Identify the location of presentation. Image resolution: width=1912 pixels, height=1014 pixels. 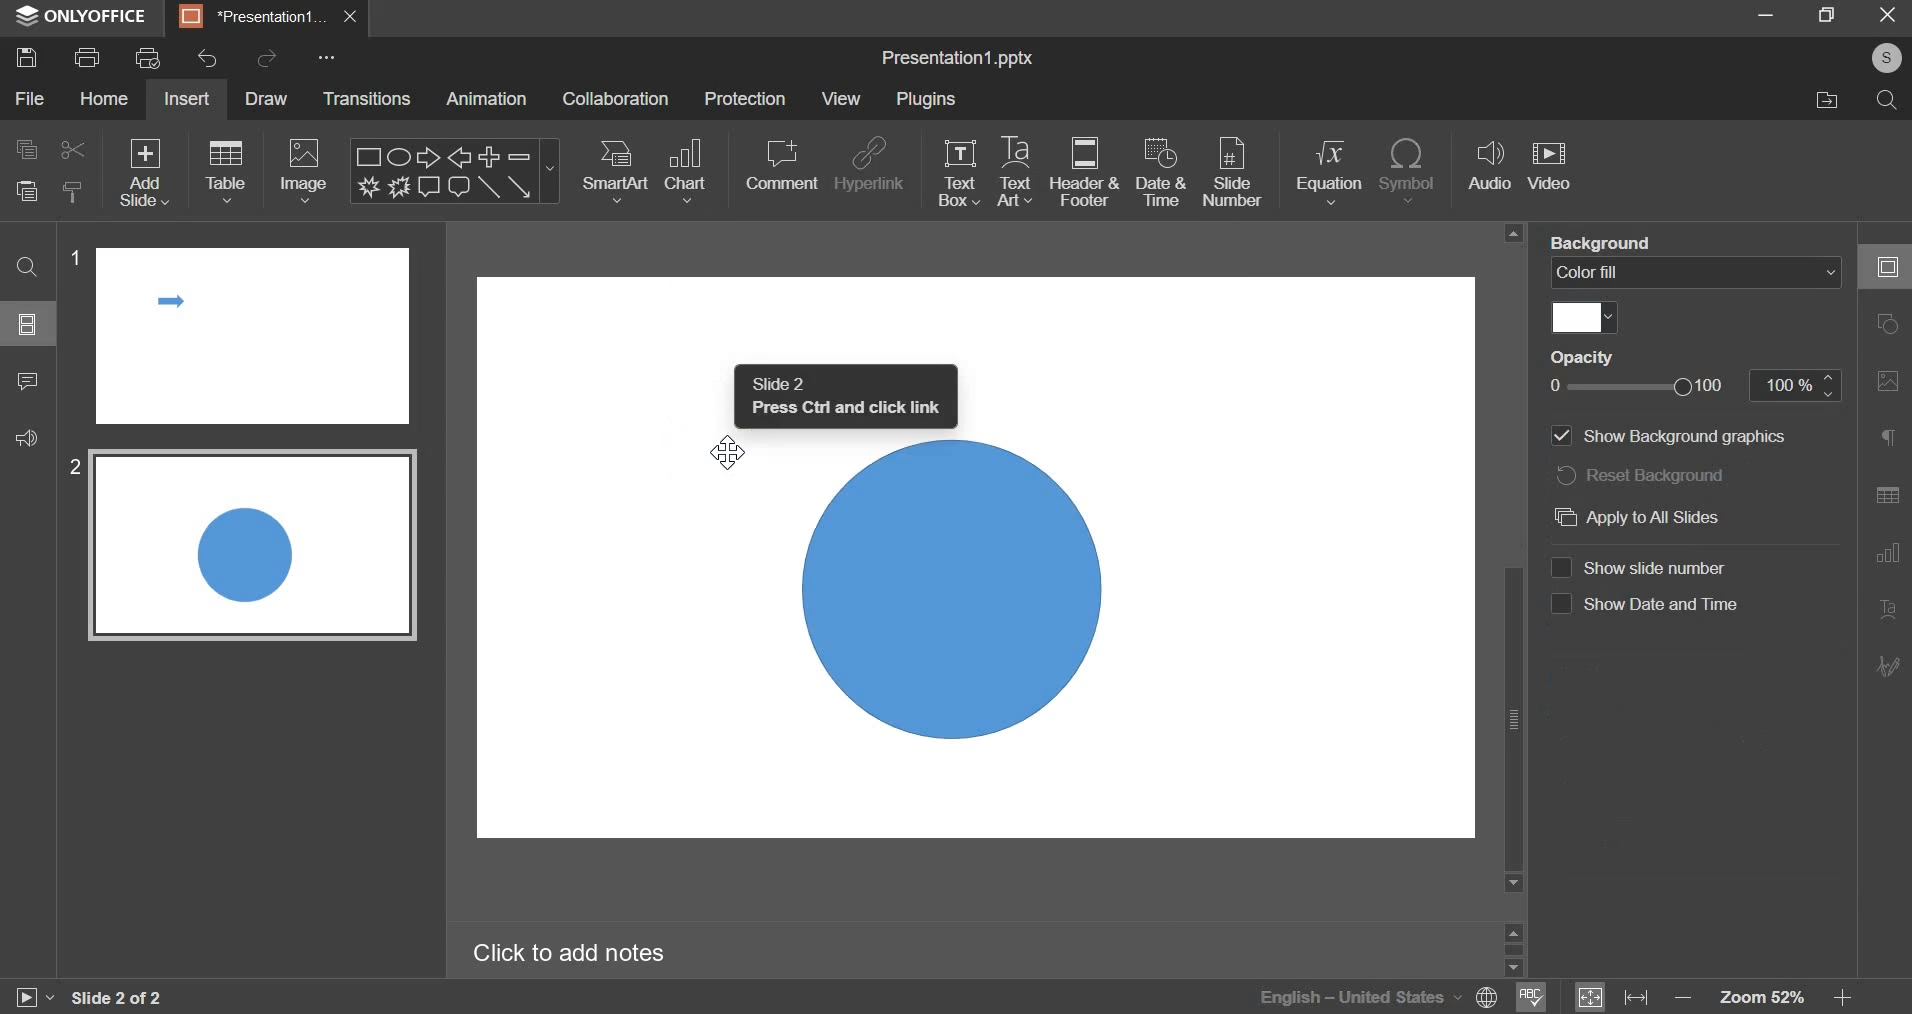
(267, 16).